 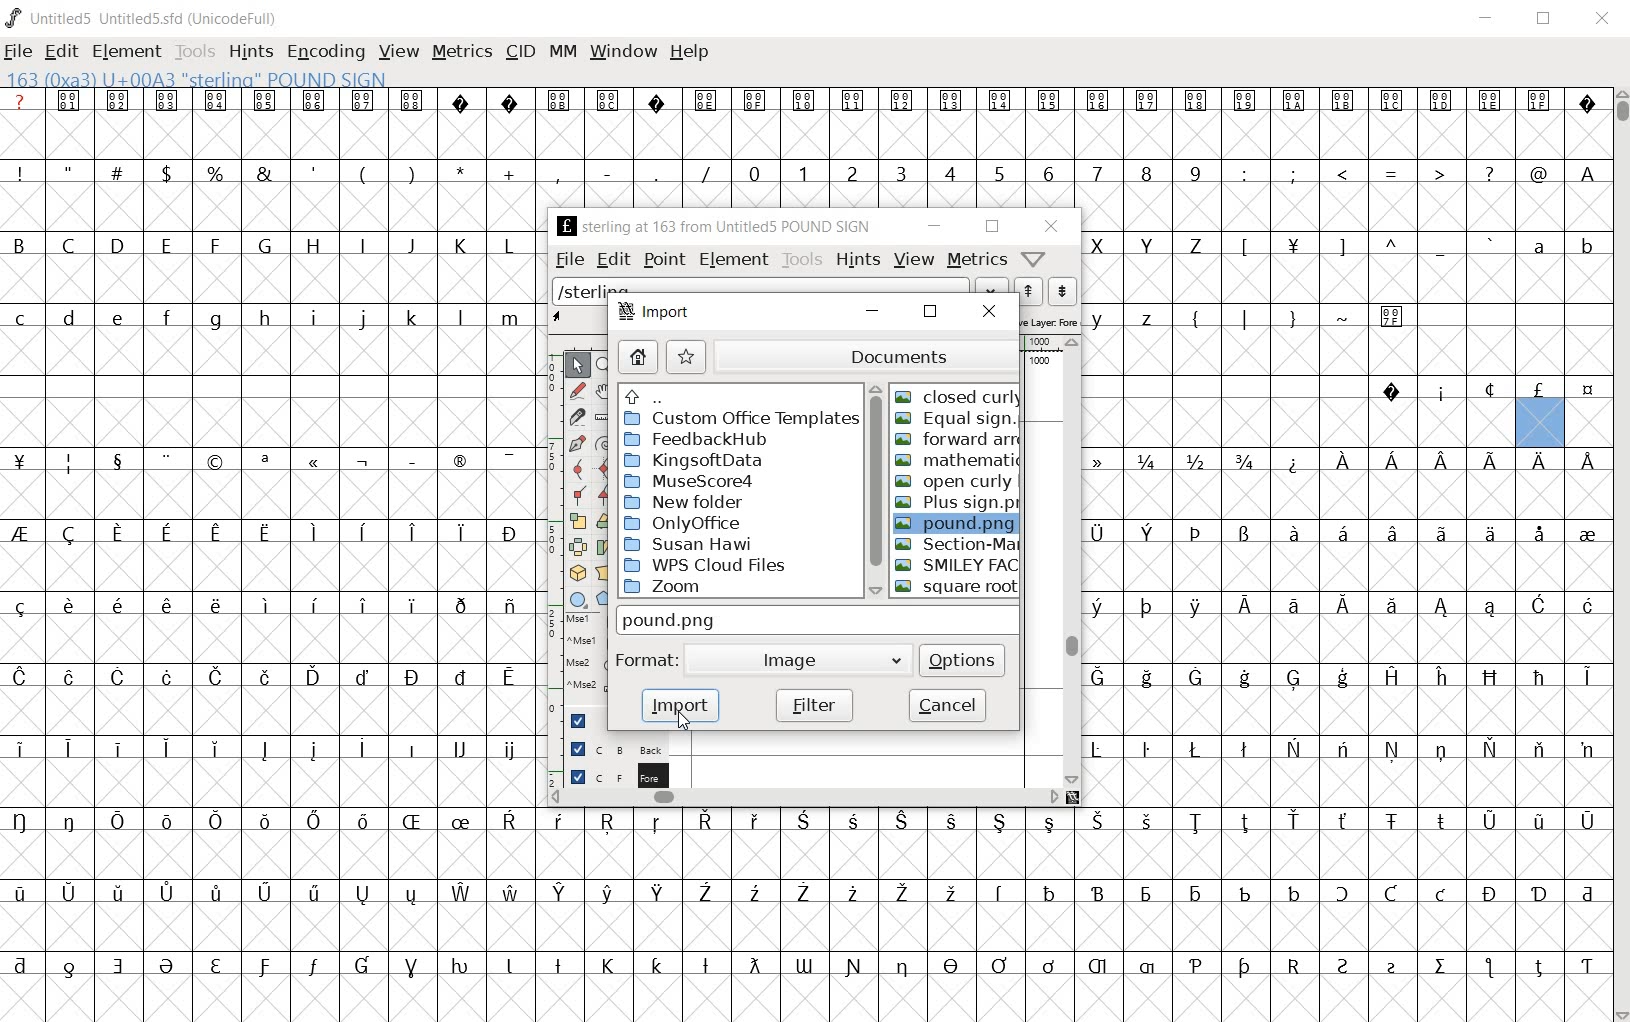 I want to click on edit, so click(x=616, y=258).